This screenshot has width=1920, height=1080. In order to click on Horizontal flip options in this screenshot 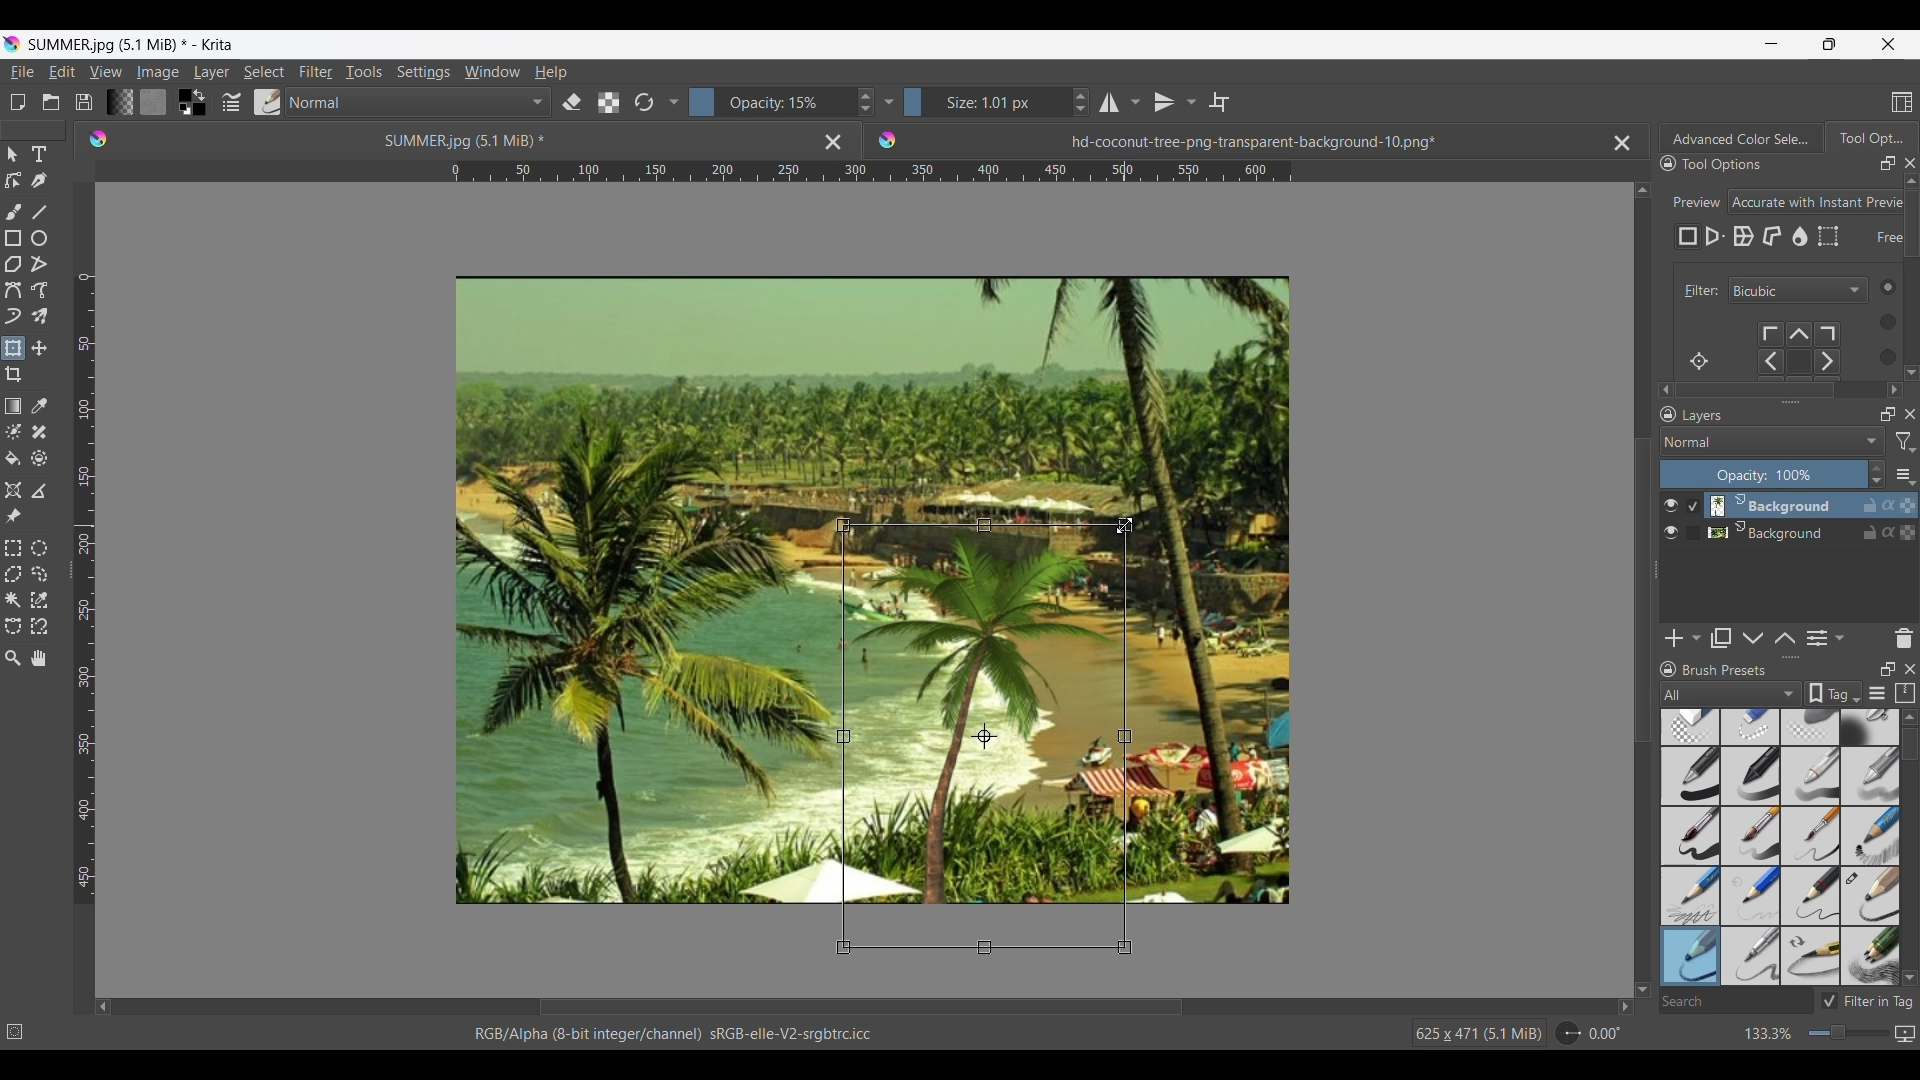, I will do `click(1109, 102)`.